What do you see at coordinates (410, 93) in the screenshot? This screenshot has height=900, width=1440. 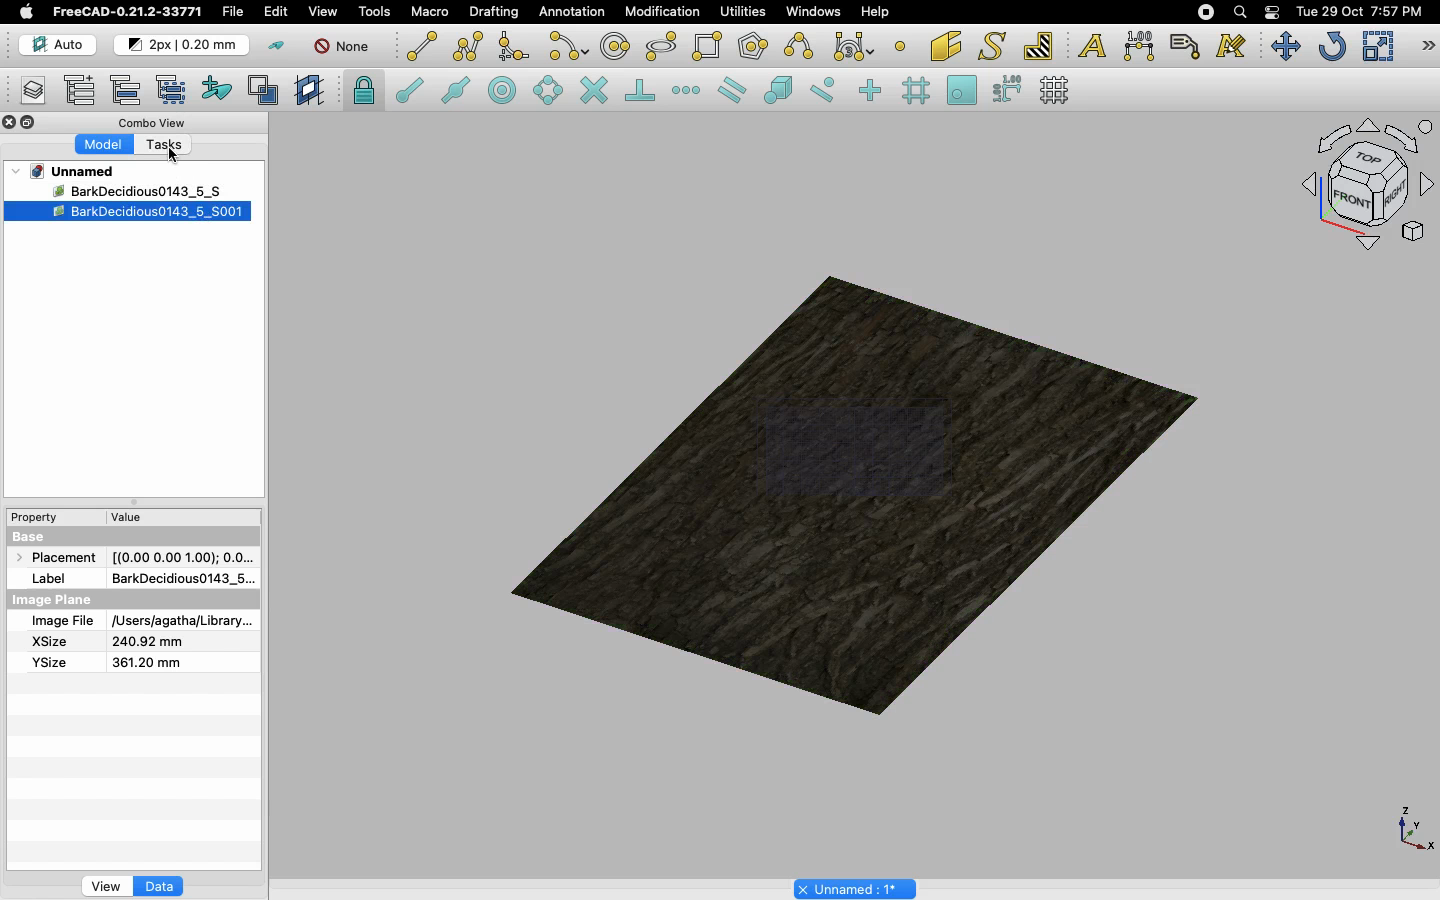 I see `Snap endpoint` at bounding box center [410, 93].